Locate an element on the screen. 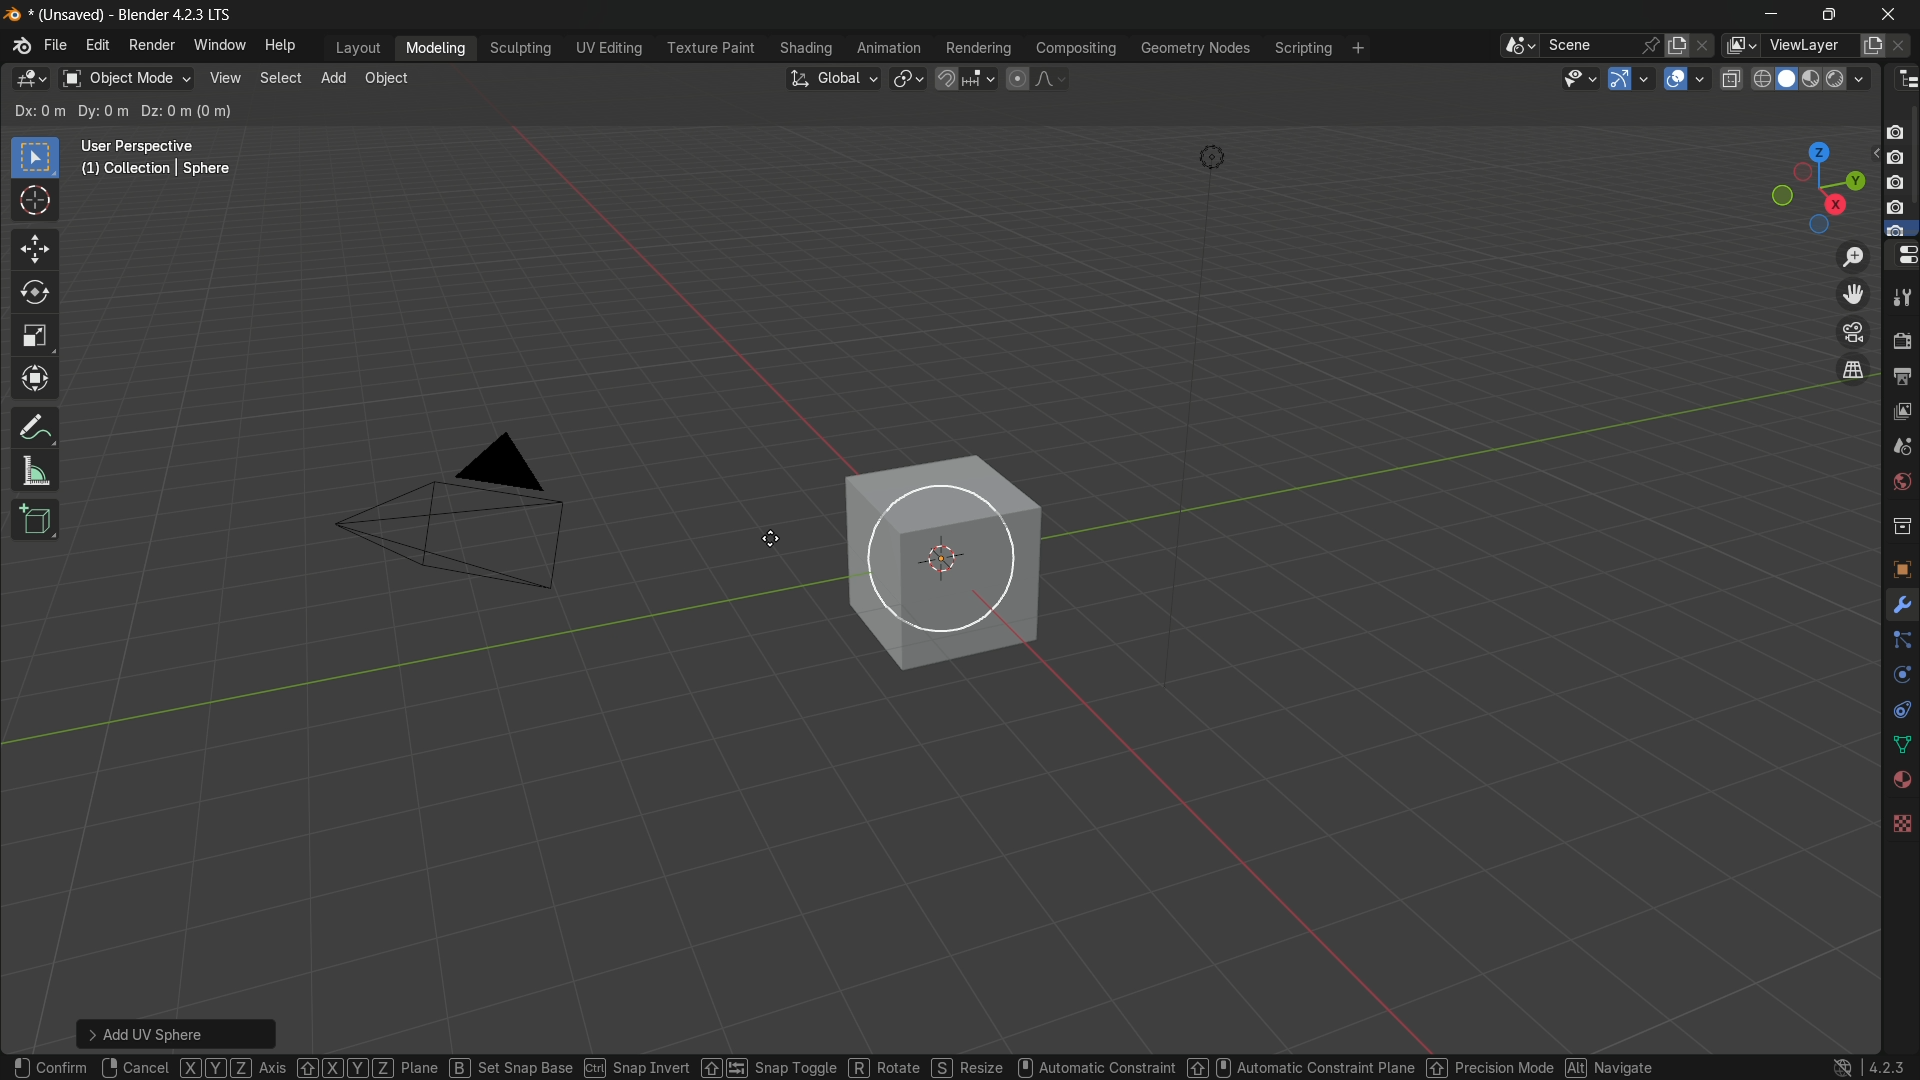 The height and width of the screenshot is (1080, 1920). uv editing menu is located at coordinates (609, 48).